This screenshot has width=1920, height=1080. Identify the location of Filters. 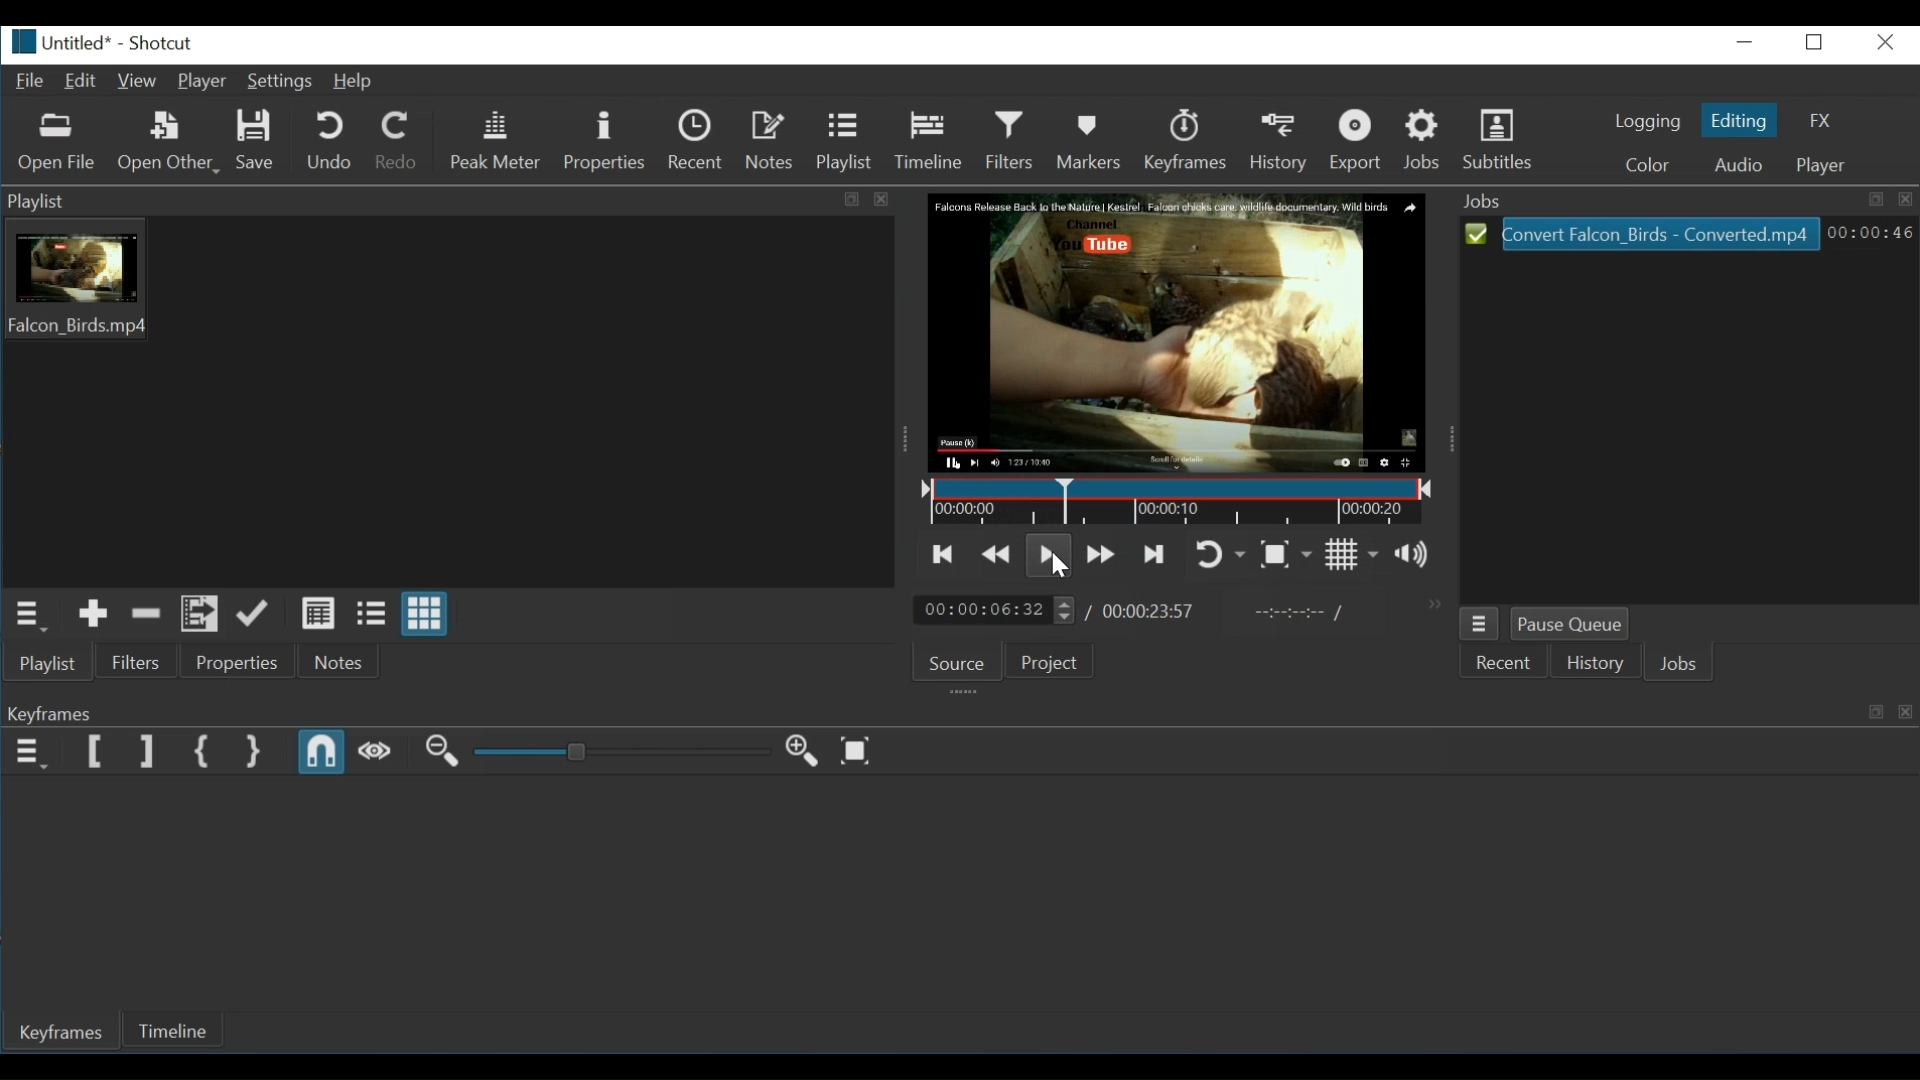
(136, 662).